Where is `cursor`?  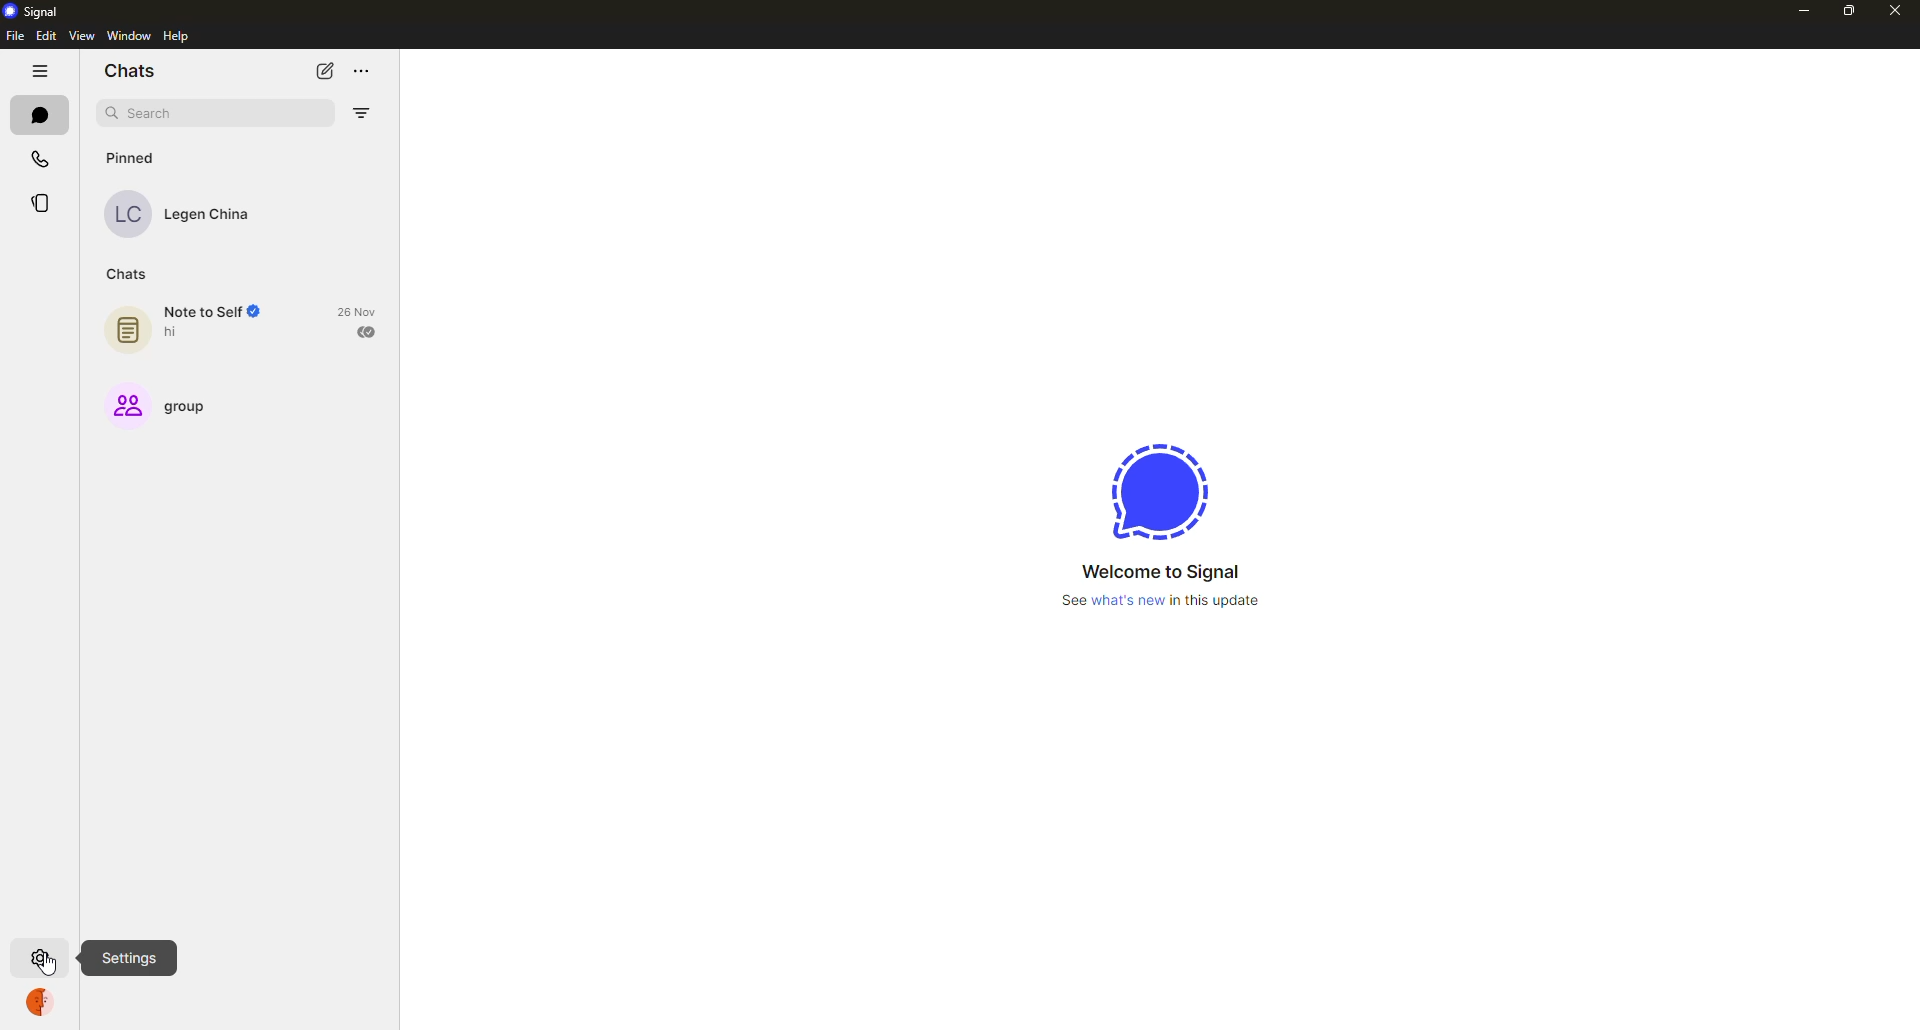 cursor is located at coordinates (48, 967).